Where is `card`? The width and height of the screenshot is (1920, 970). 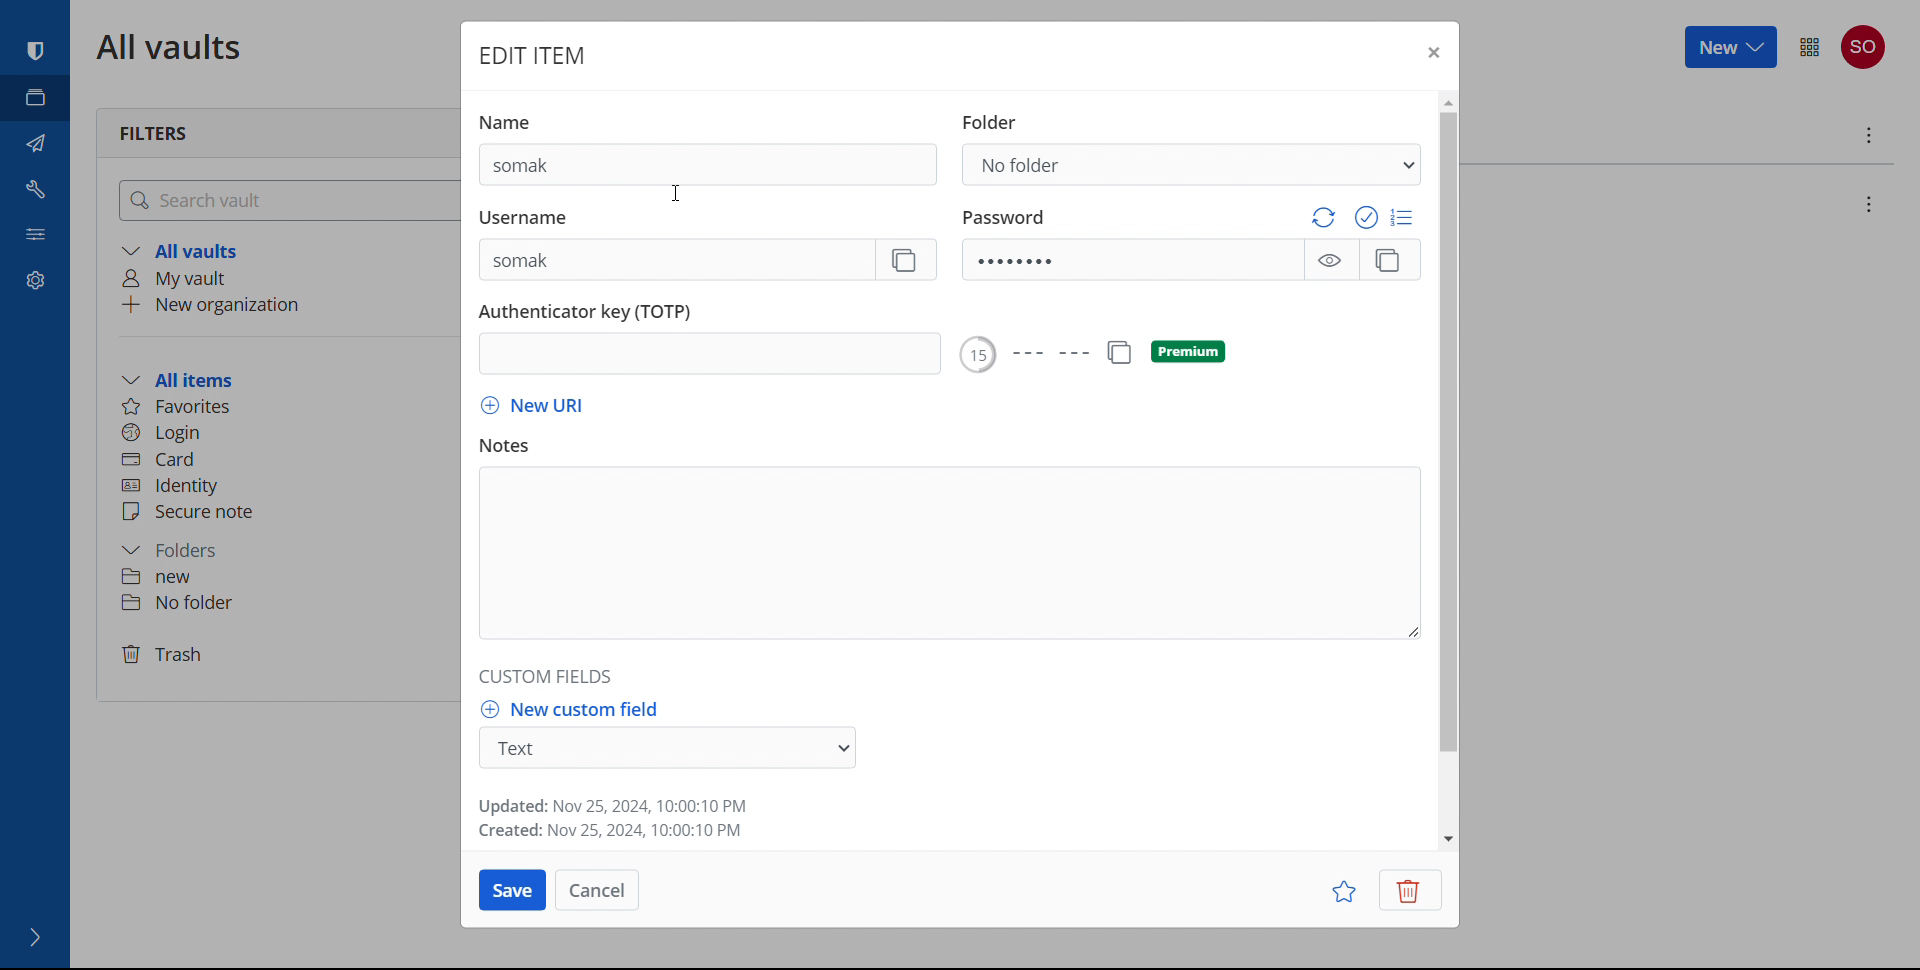 card is located at coordinates (287, 458).